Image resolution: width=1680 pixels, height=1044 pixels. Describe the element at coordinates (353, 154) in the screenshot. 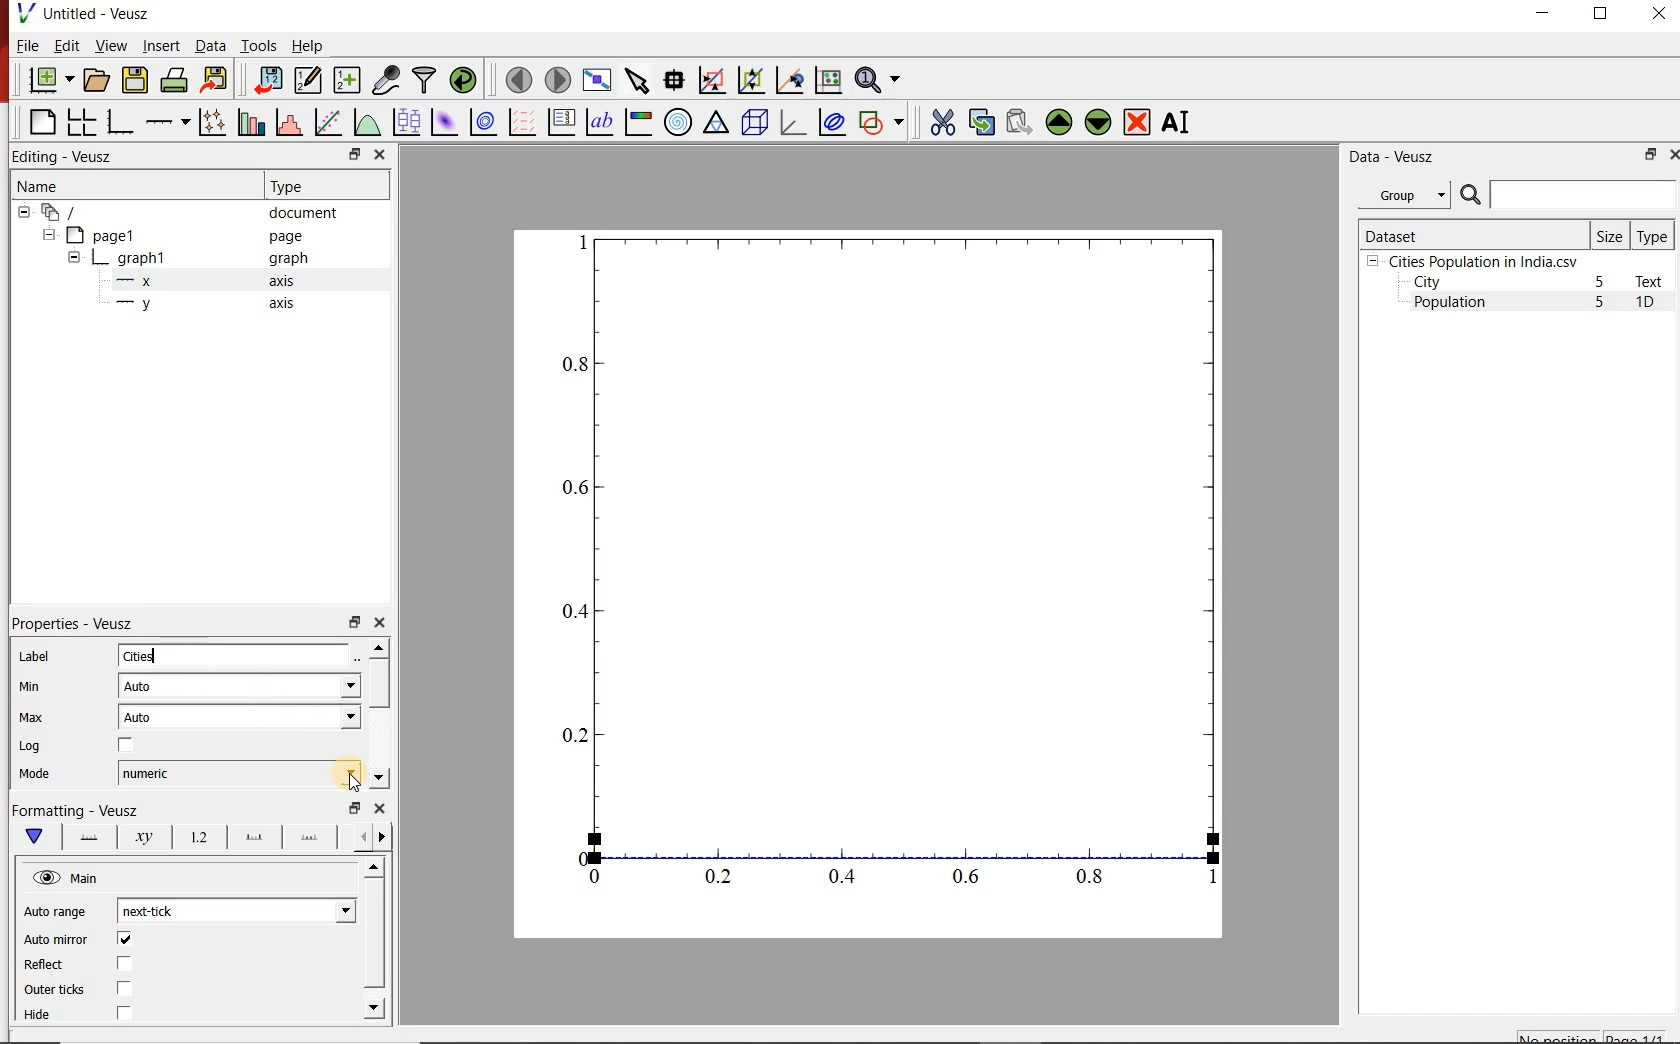

I see `restore` at that location.